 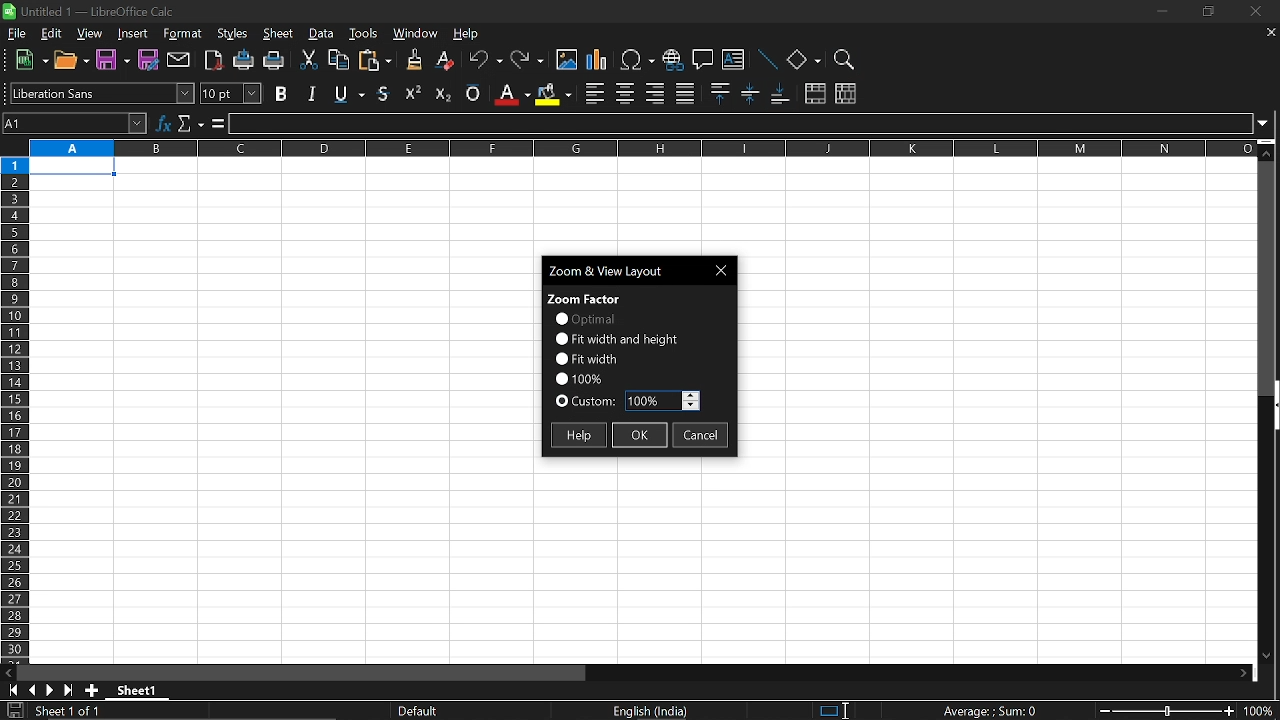 What do you see at coordinates (190, 121) in the screenshot?
I see `select function` at bounding box center [190, 121].